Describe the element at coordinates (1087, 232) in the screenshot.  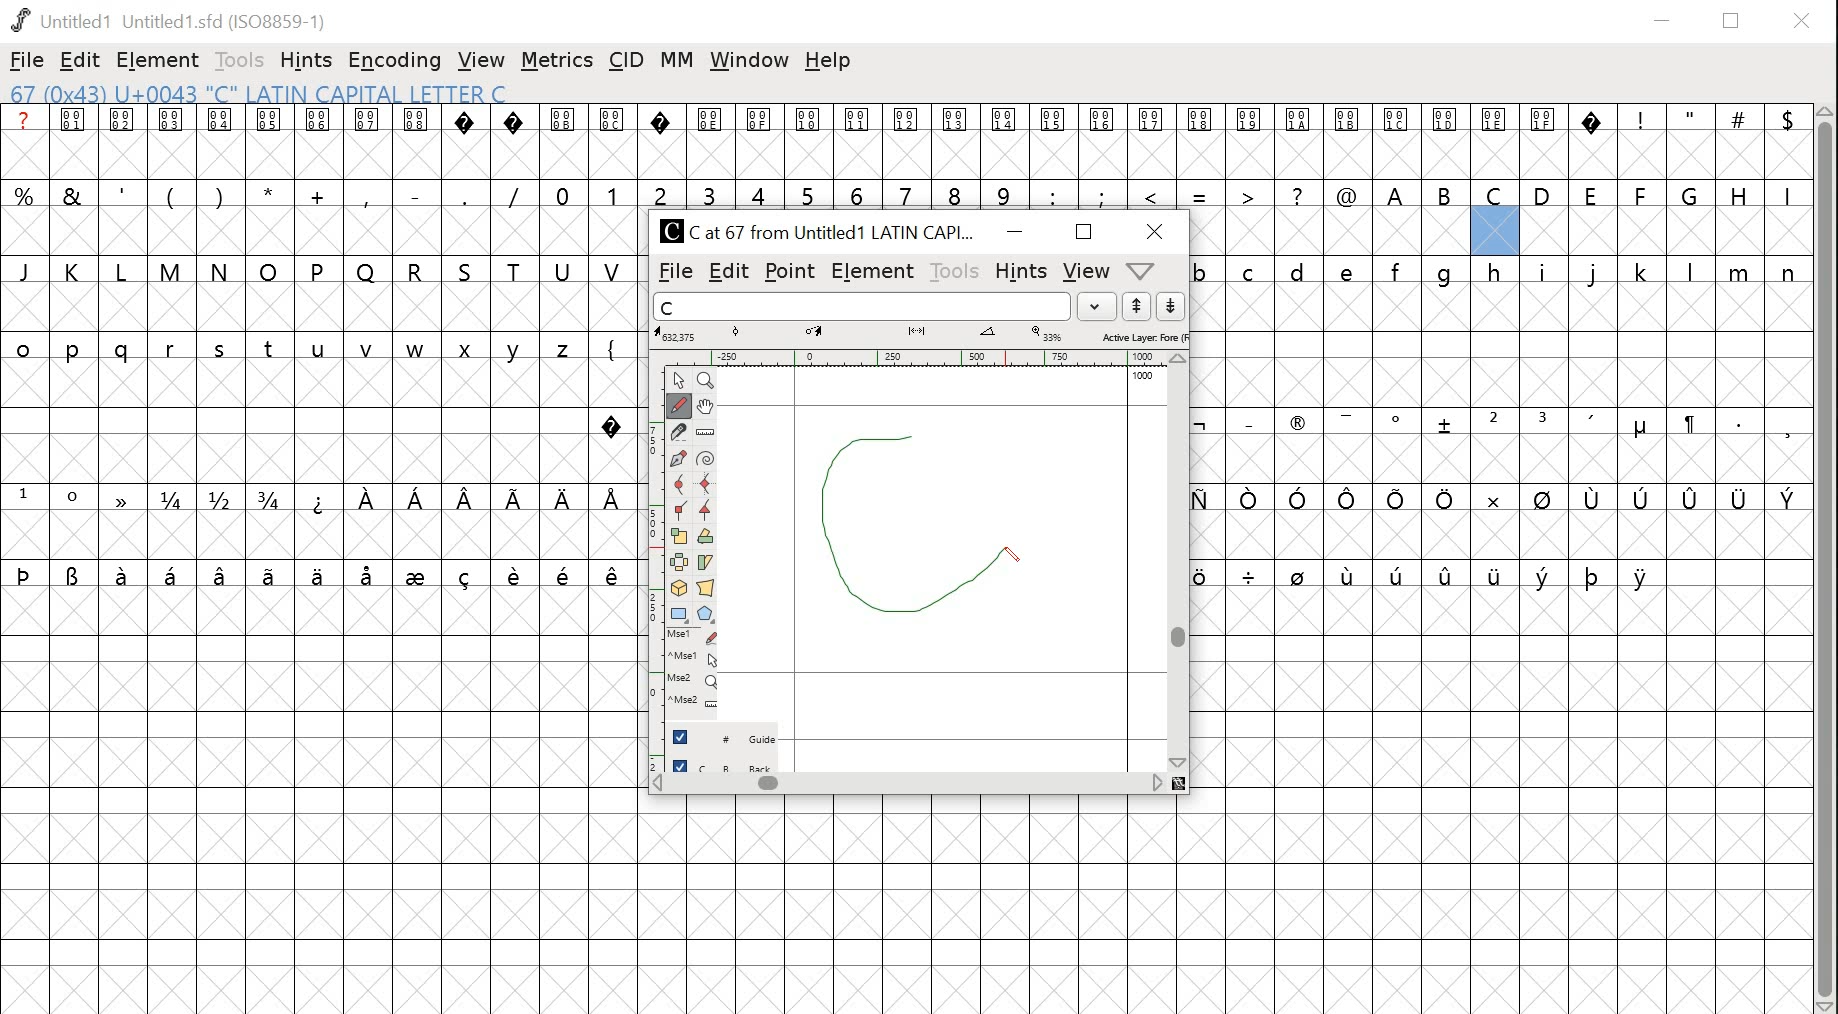
I see `maximize` at that location.